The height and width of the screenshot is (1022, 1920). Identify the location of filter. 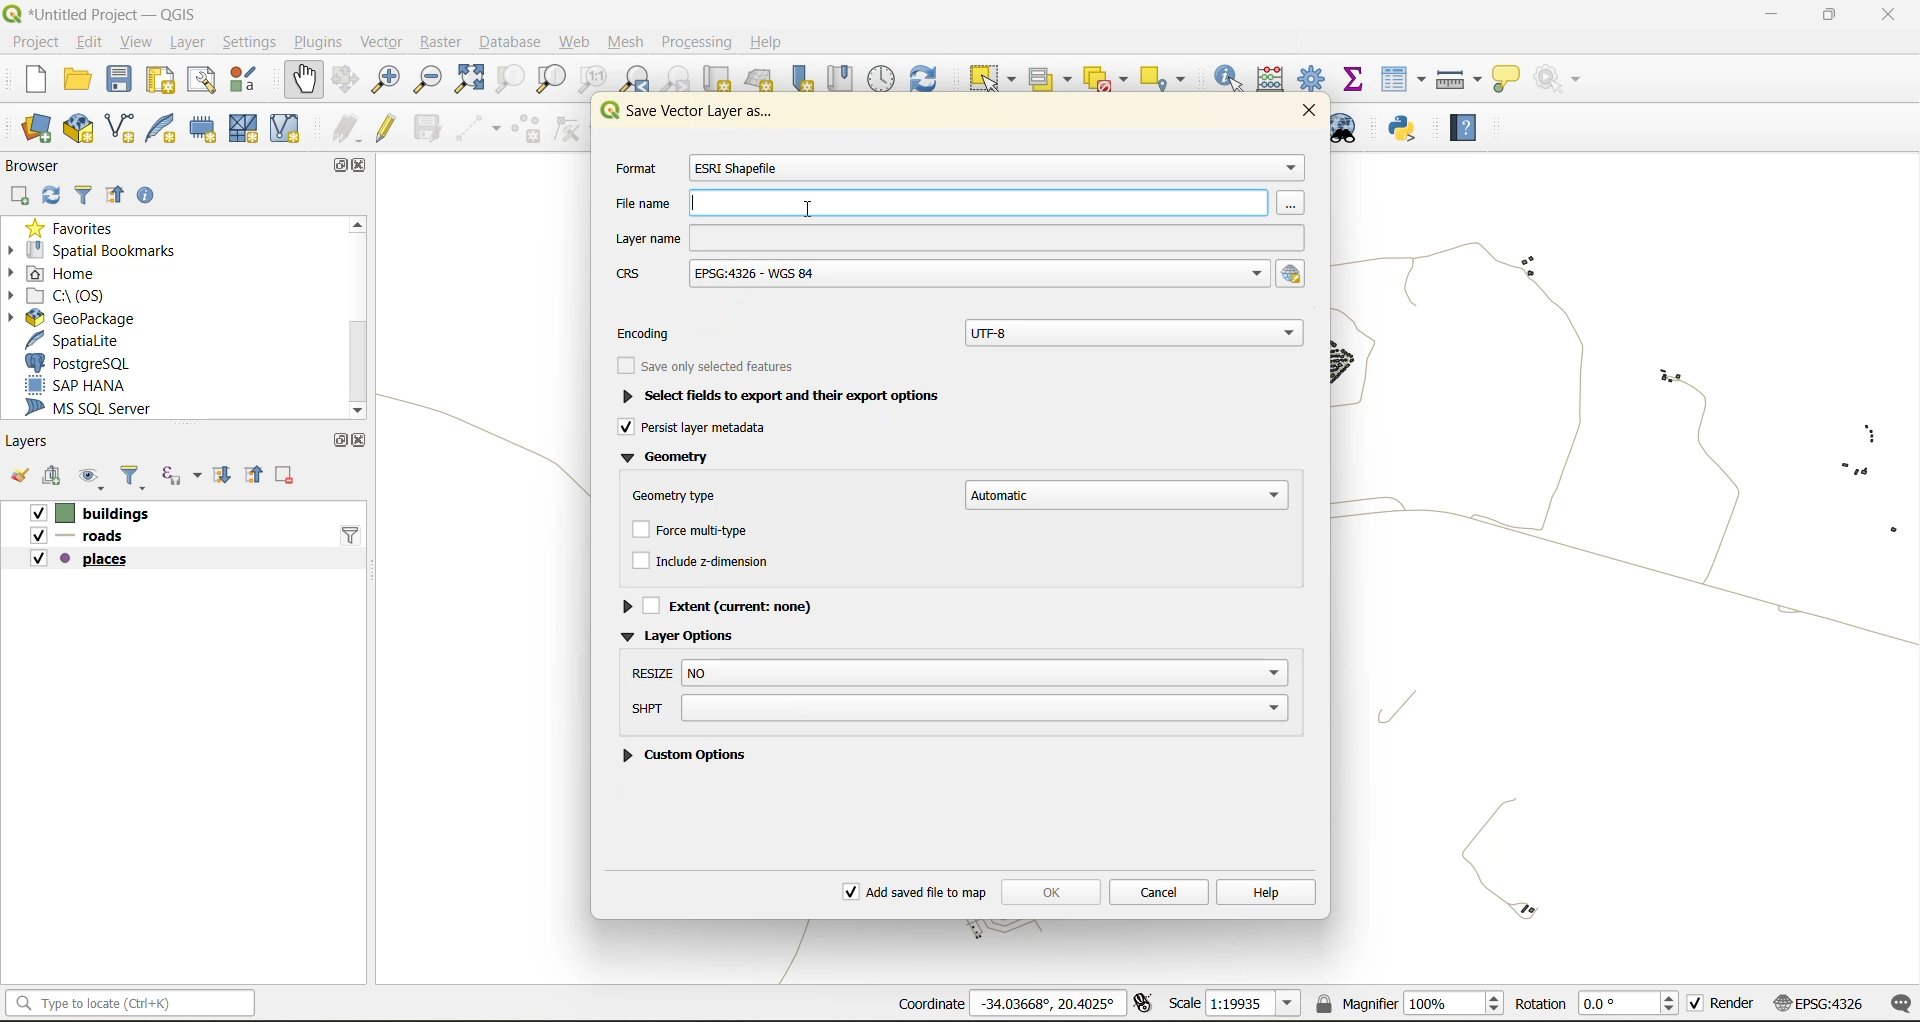
(353, 534).